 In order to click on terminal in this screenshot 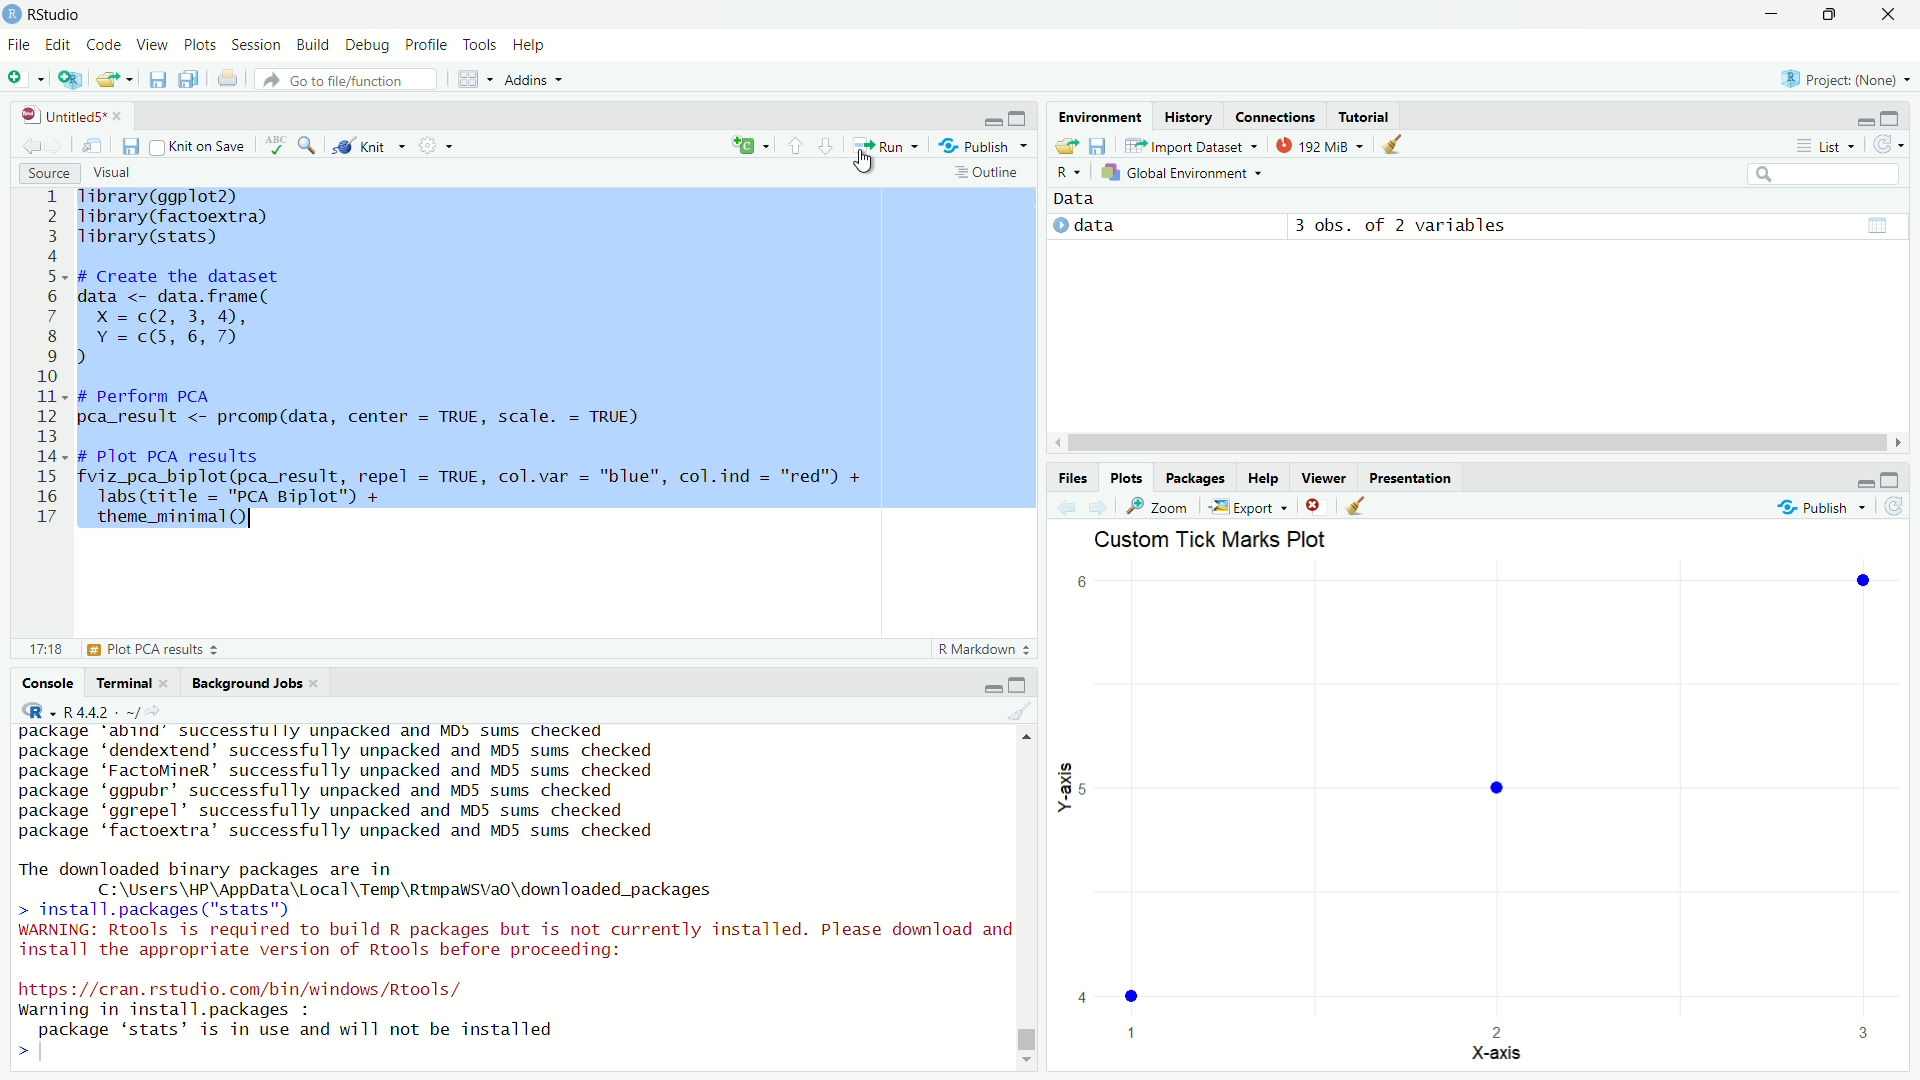, I will do `click(132, 683)`.